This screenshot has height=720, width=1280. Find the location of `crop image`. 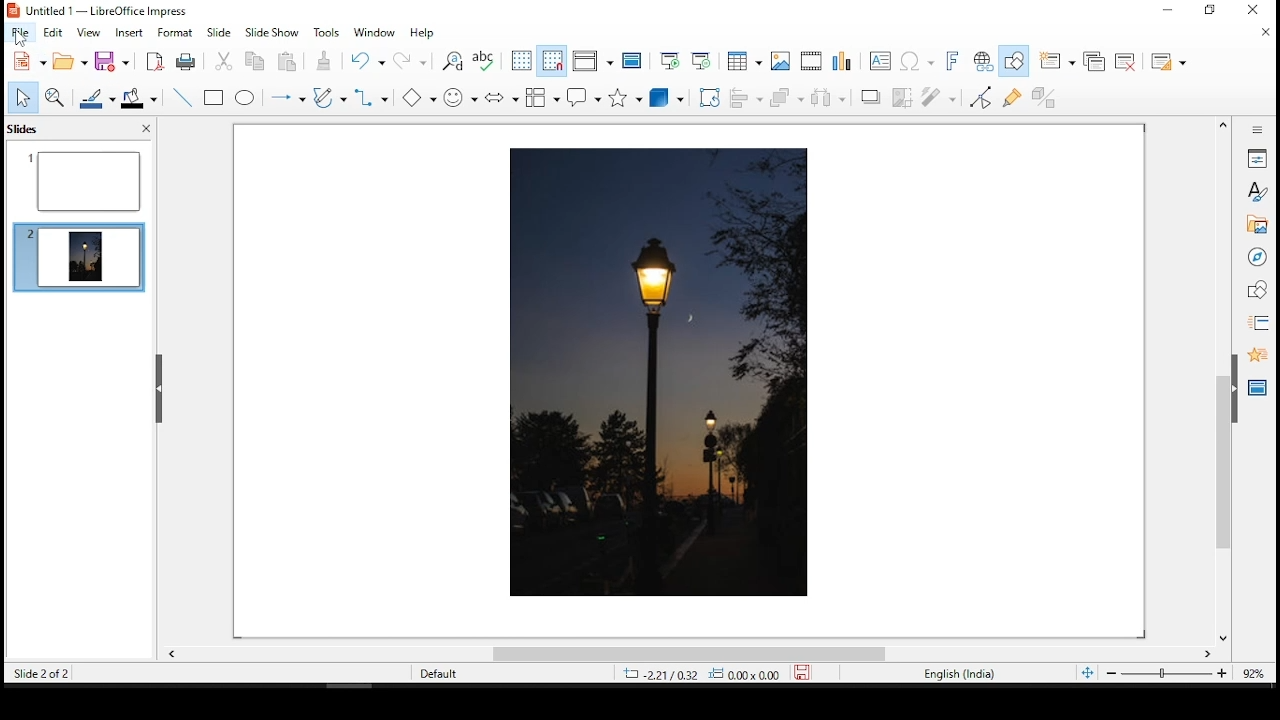

crop image is located at coordinates (905, 98).